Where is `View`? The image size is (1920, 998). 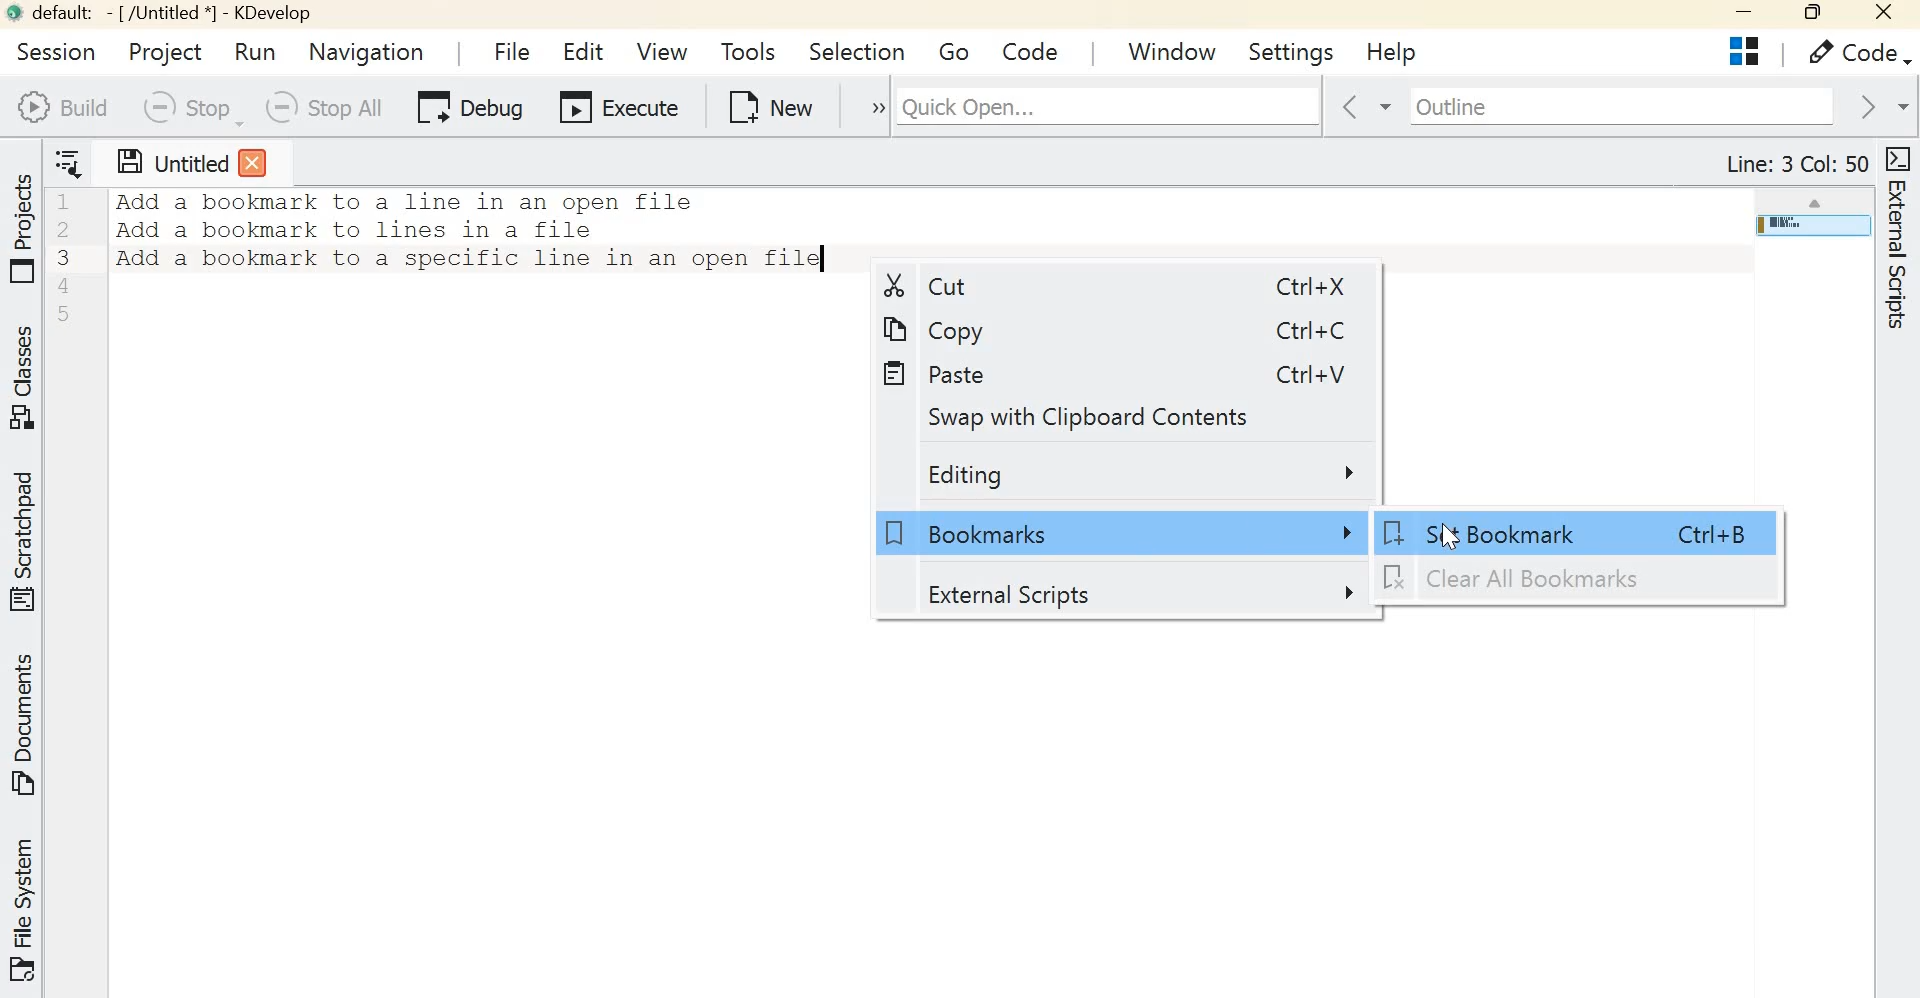 View is located at coordinates (661, 49).